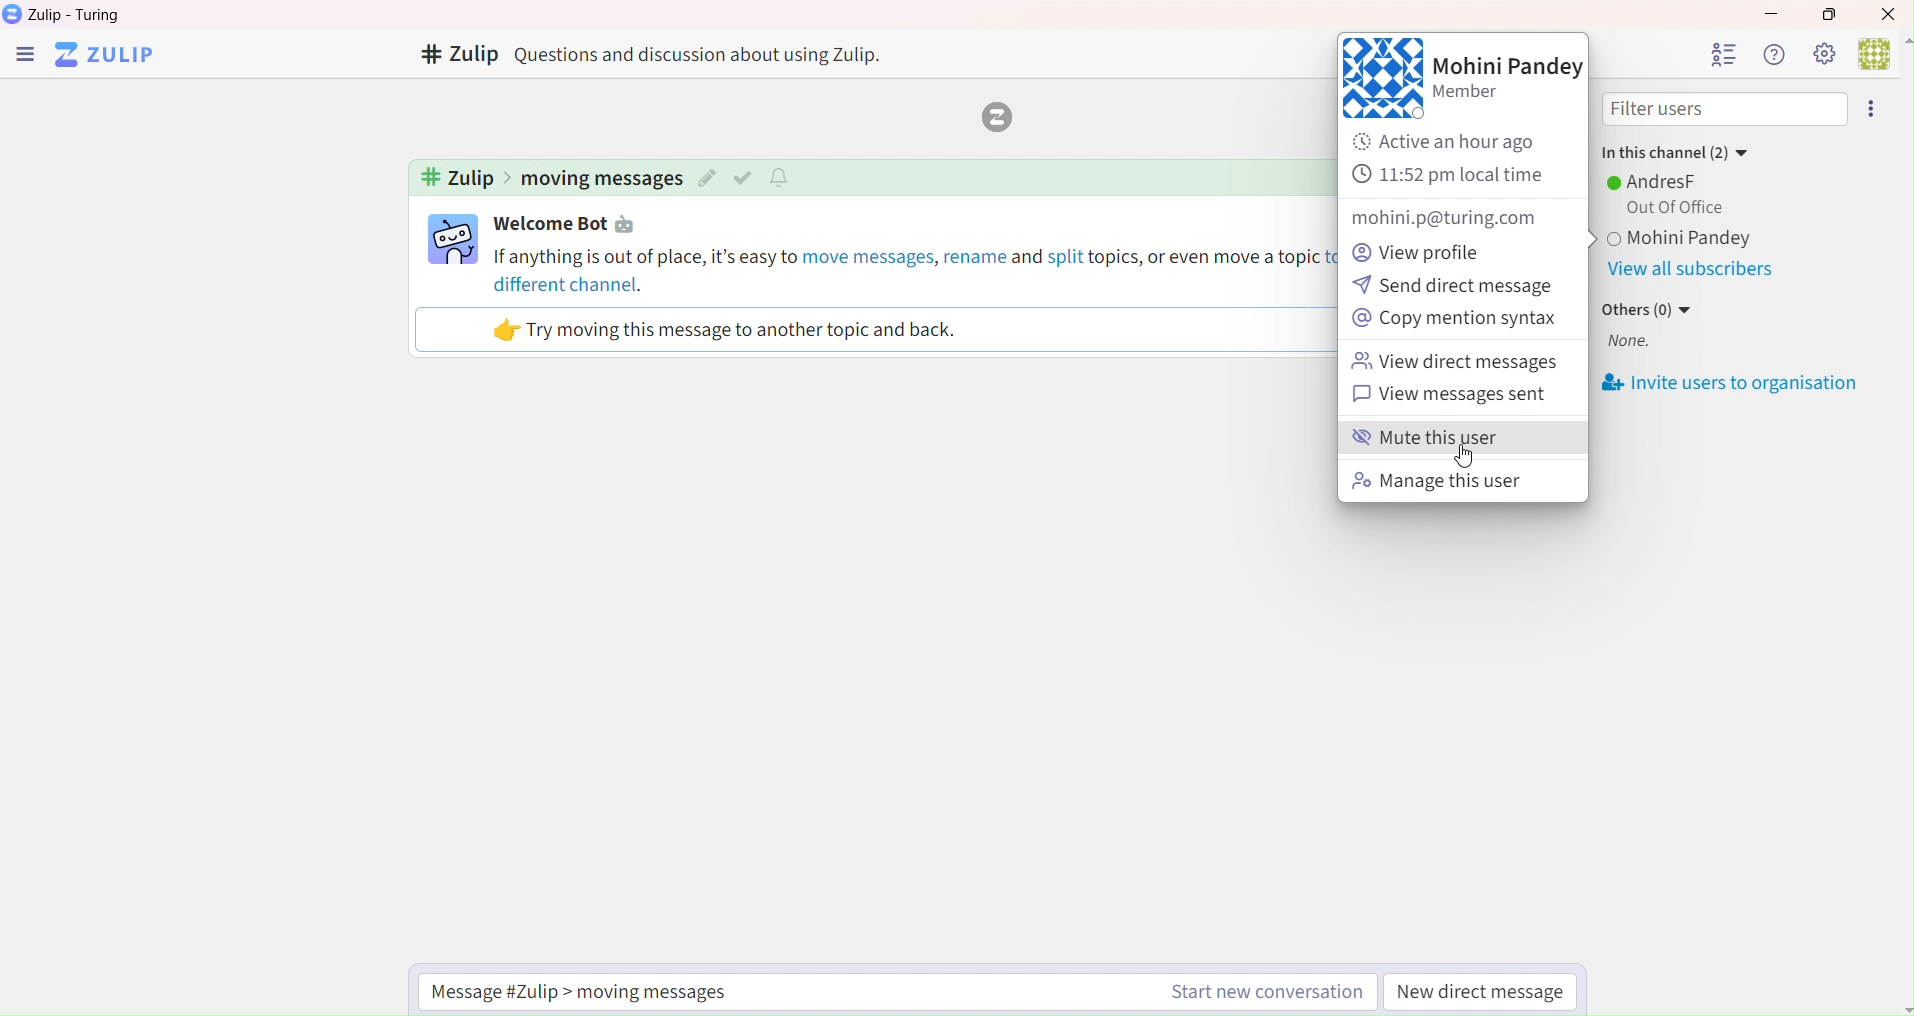 The image size is (1914, 1016). I want to click on mohini.p@turing.com, so click(1441, 218).